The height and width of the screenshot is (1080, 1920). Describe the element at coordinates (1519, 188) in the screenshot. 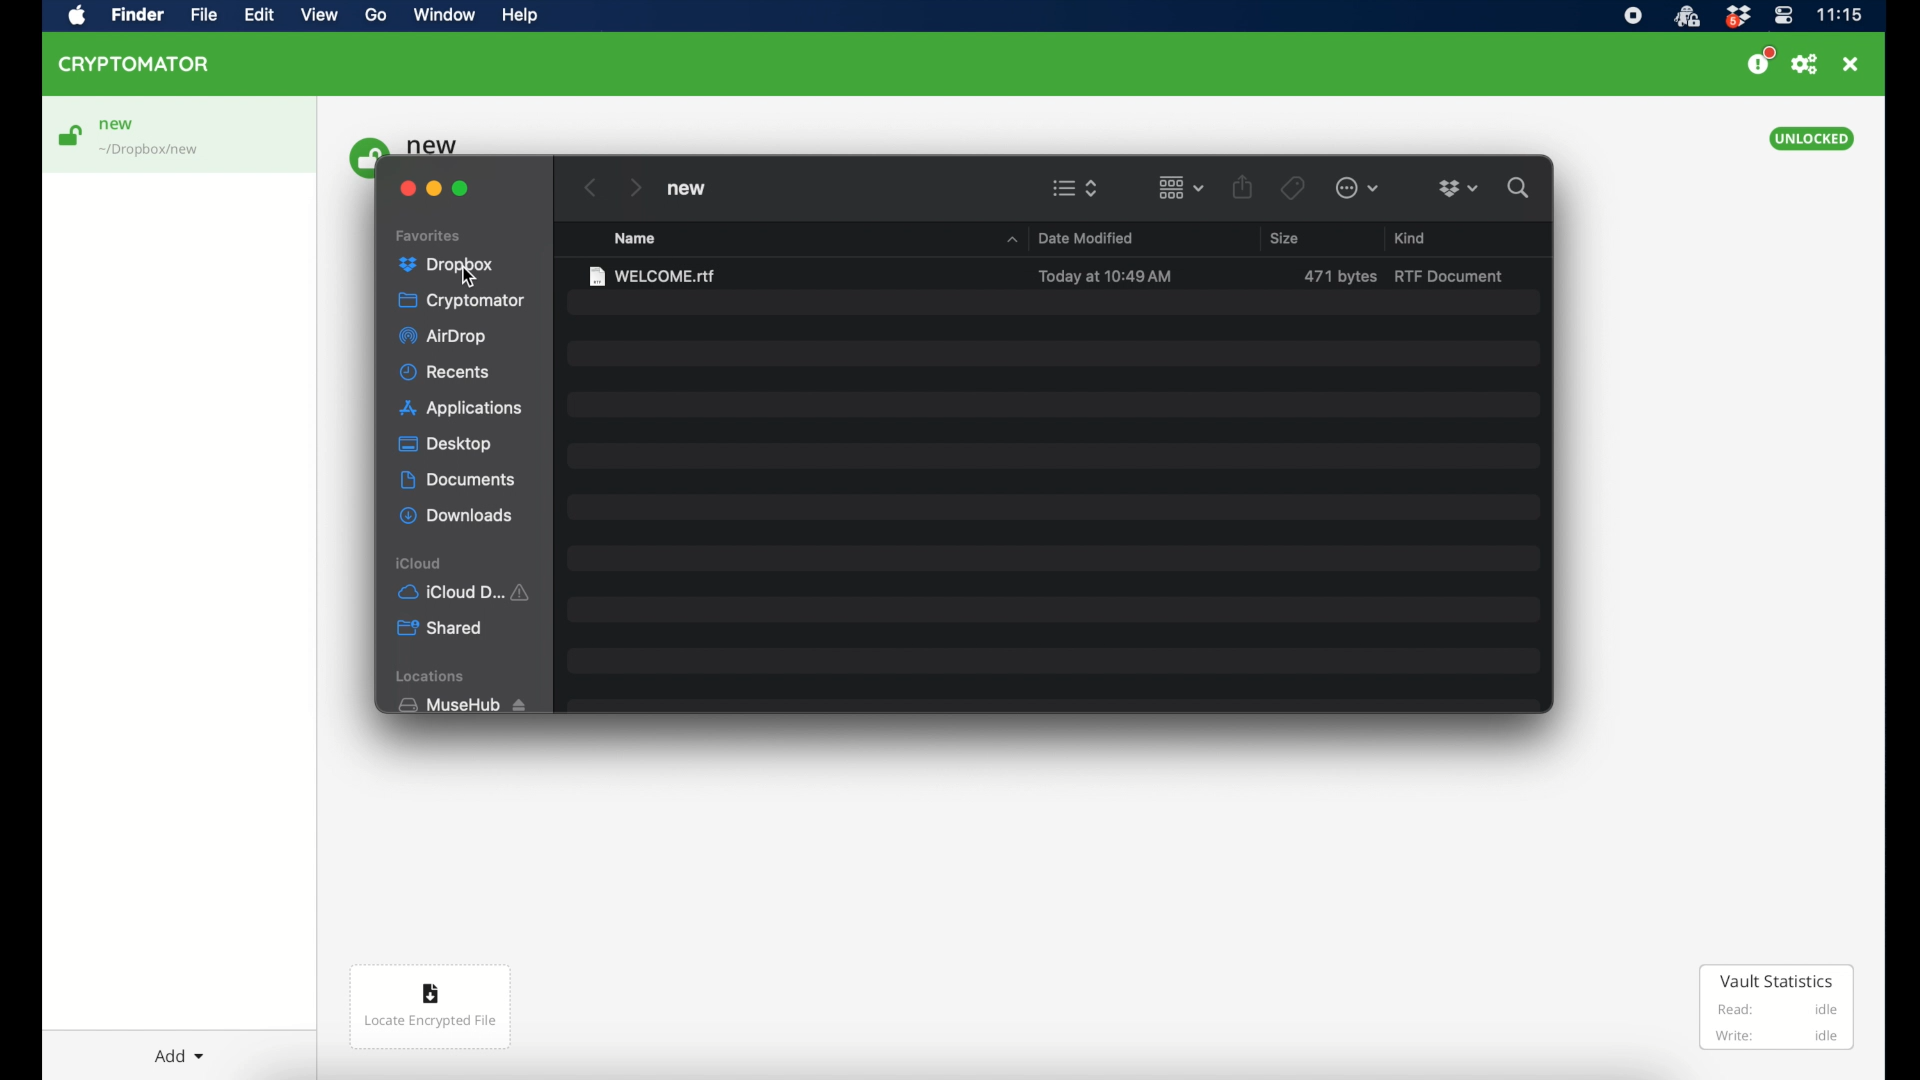

I see `search` at that location.